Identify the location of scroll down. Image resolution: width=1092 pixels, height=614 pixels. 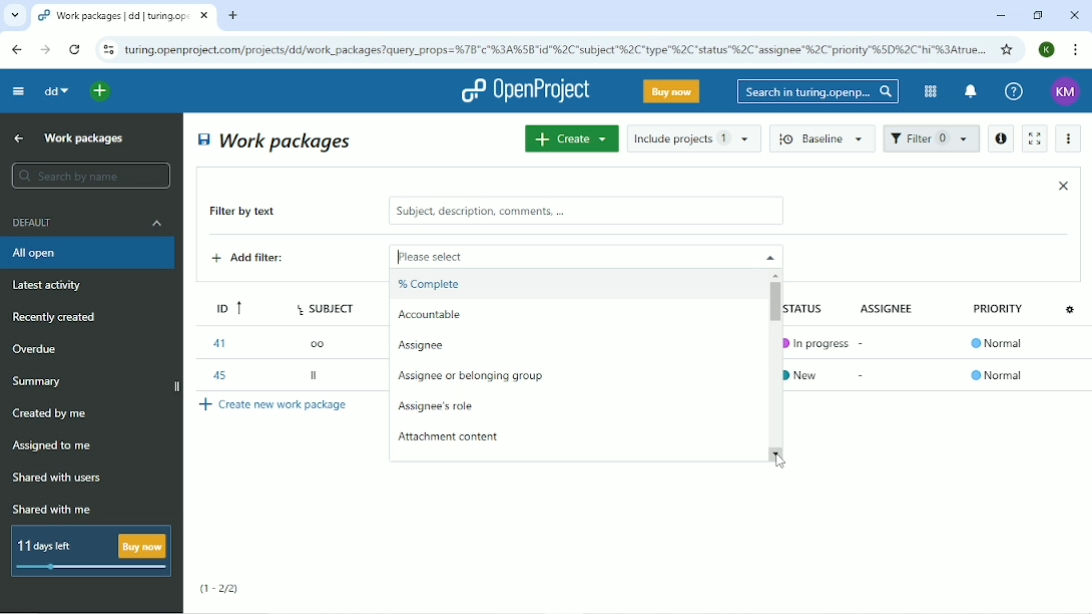
(780, 453).